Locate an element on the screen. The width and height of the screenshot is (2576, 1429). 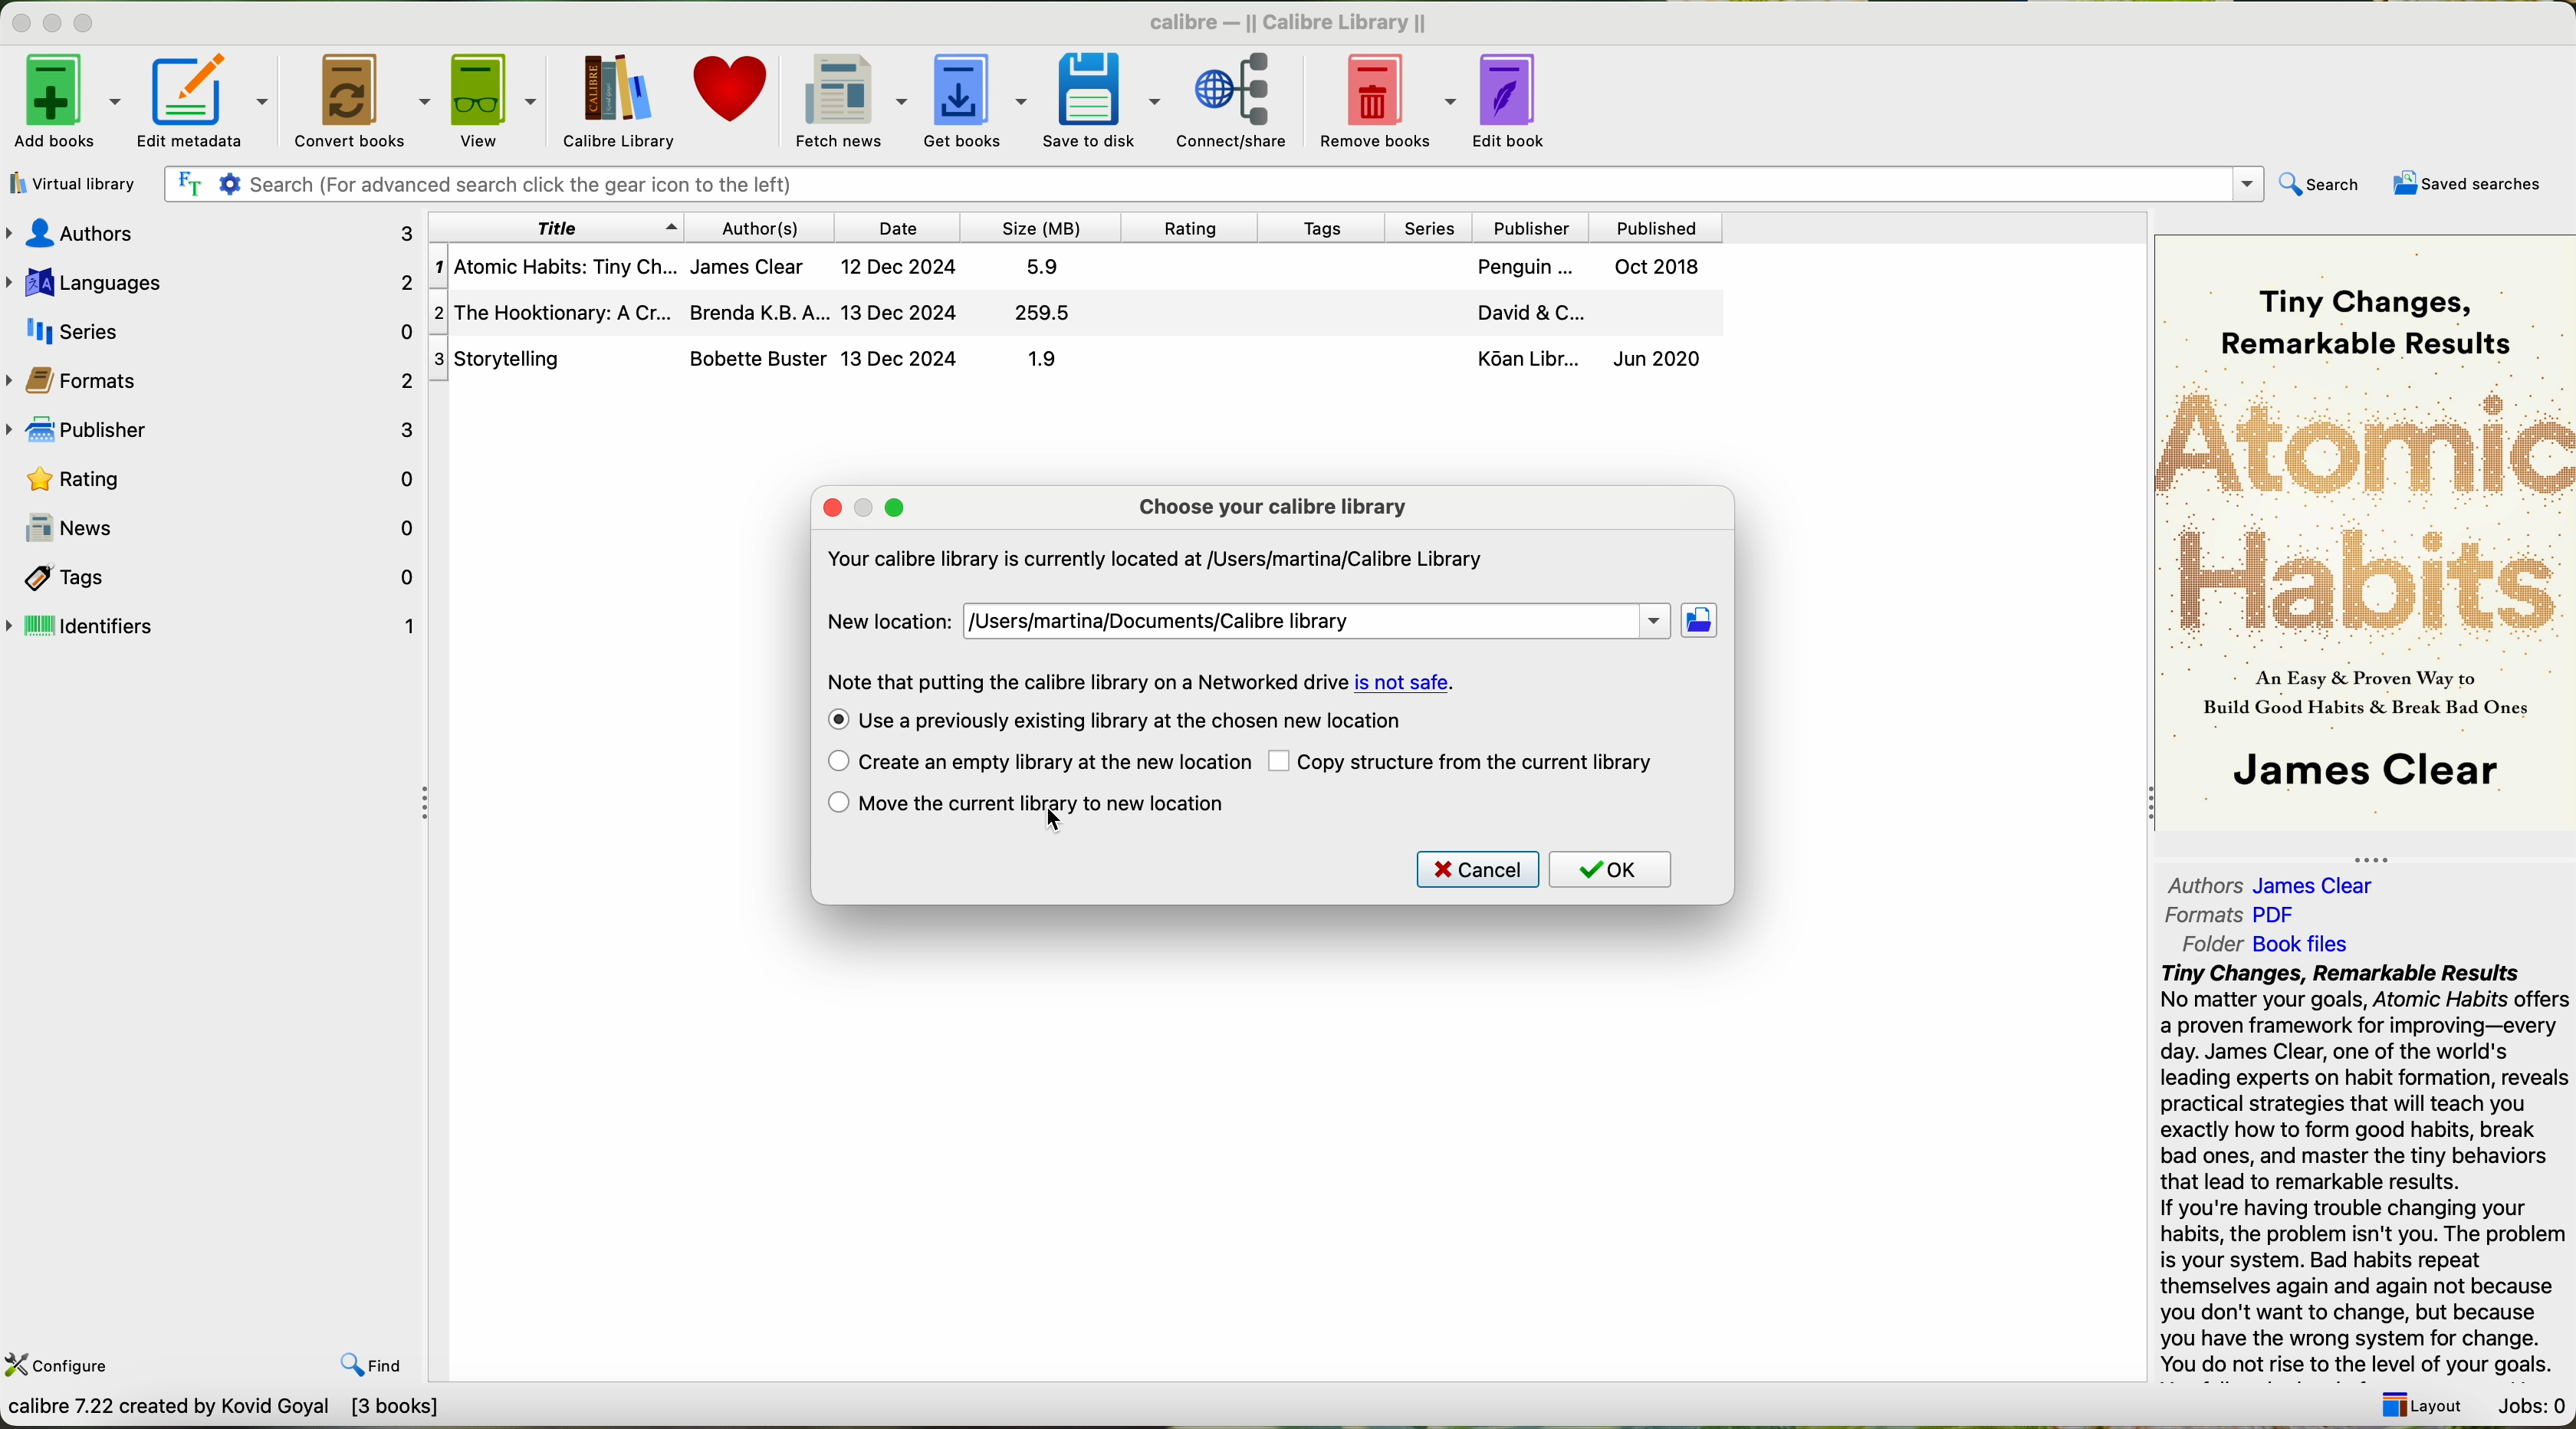
Minimize is located at coordinates (22, 25).